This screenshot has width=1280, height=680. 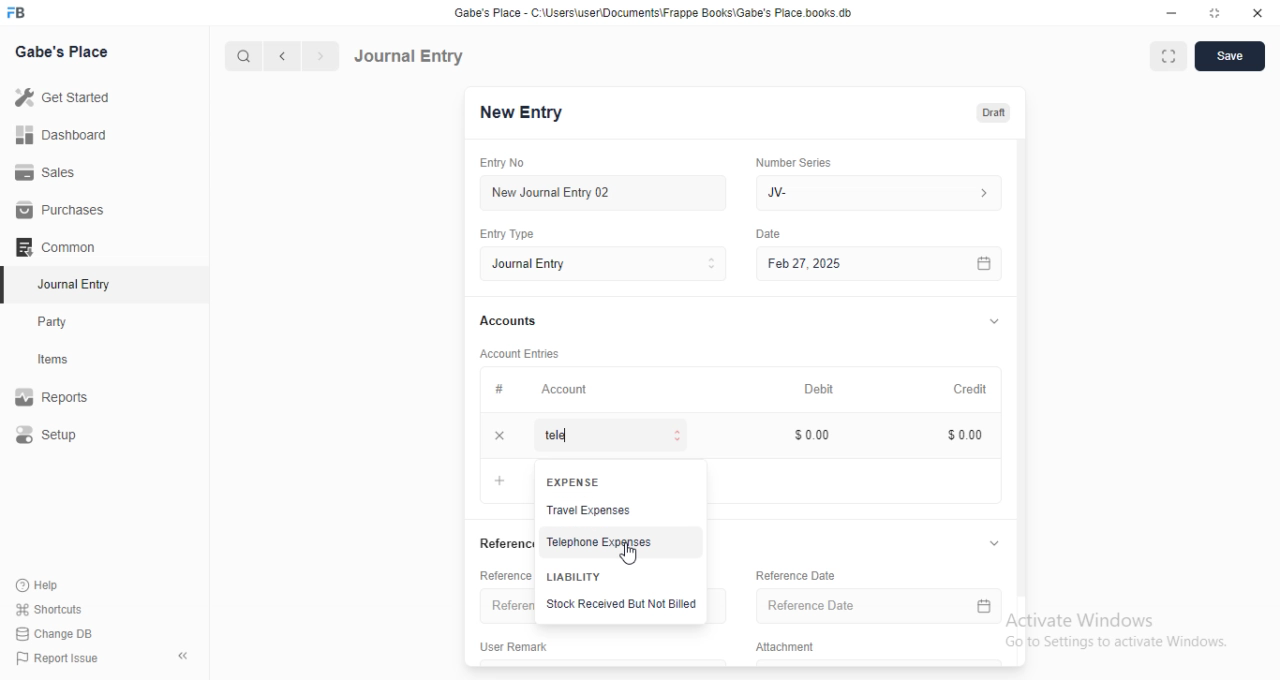 I want to click on Expenses, so click(x=569, y=482).